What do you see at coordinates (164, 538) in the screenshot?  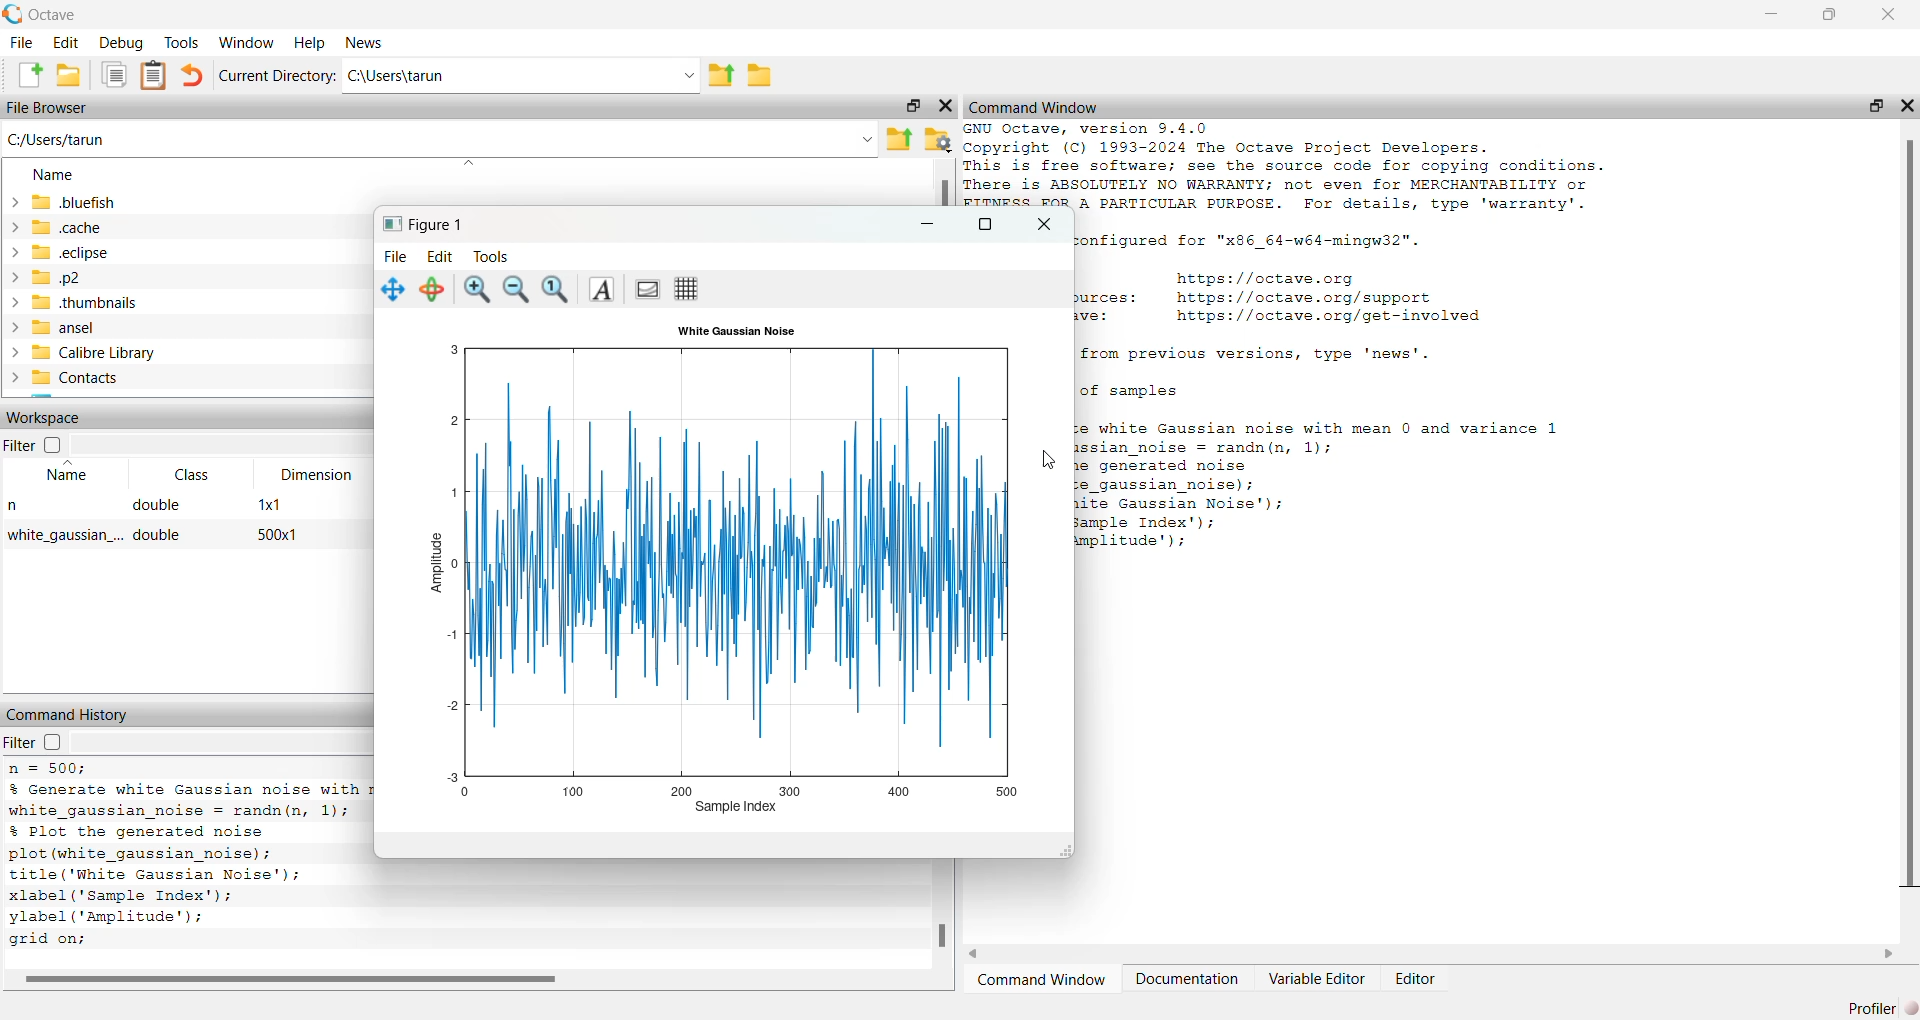 I see `double` at bounding box center [164, 538].